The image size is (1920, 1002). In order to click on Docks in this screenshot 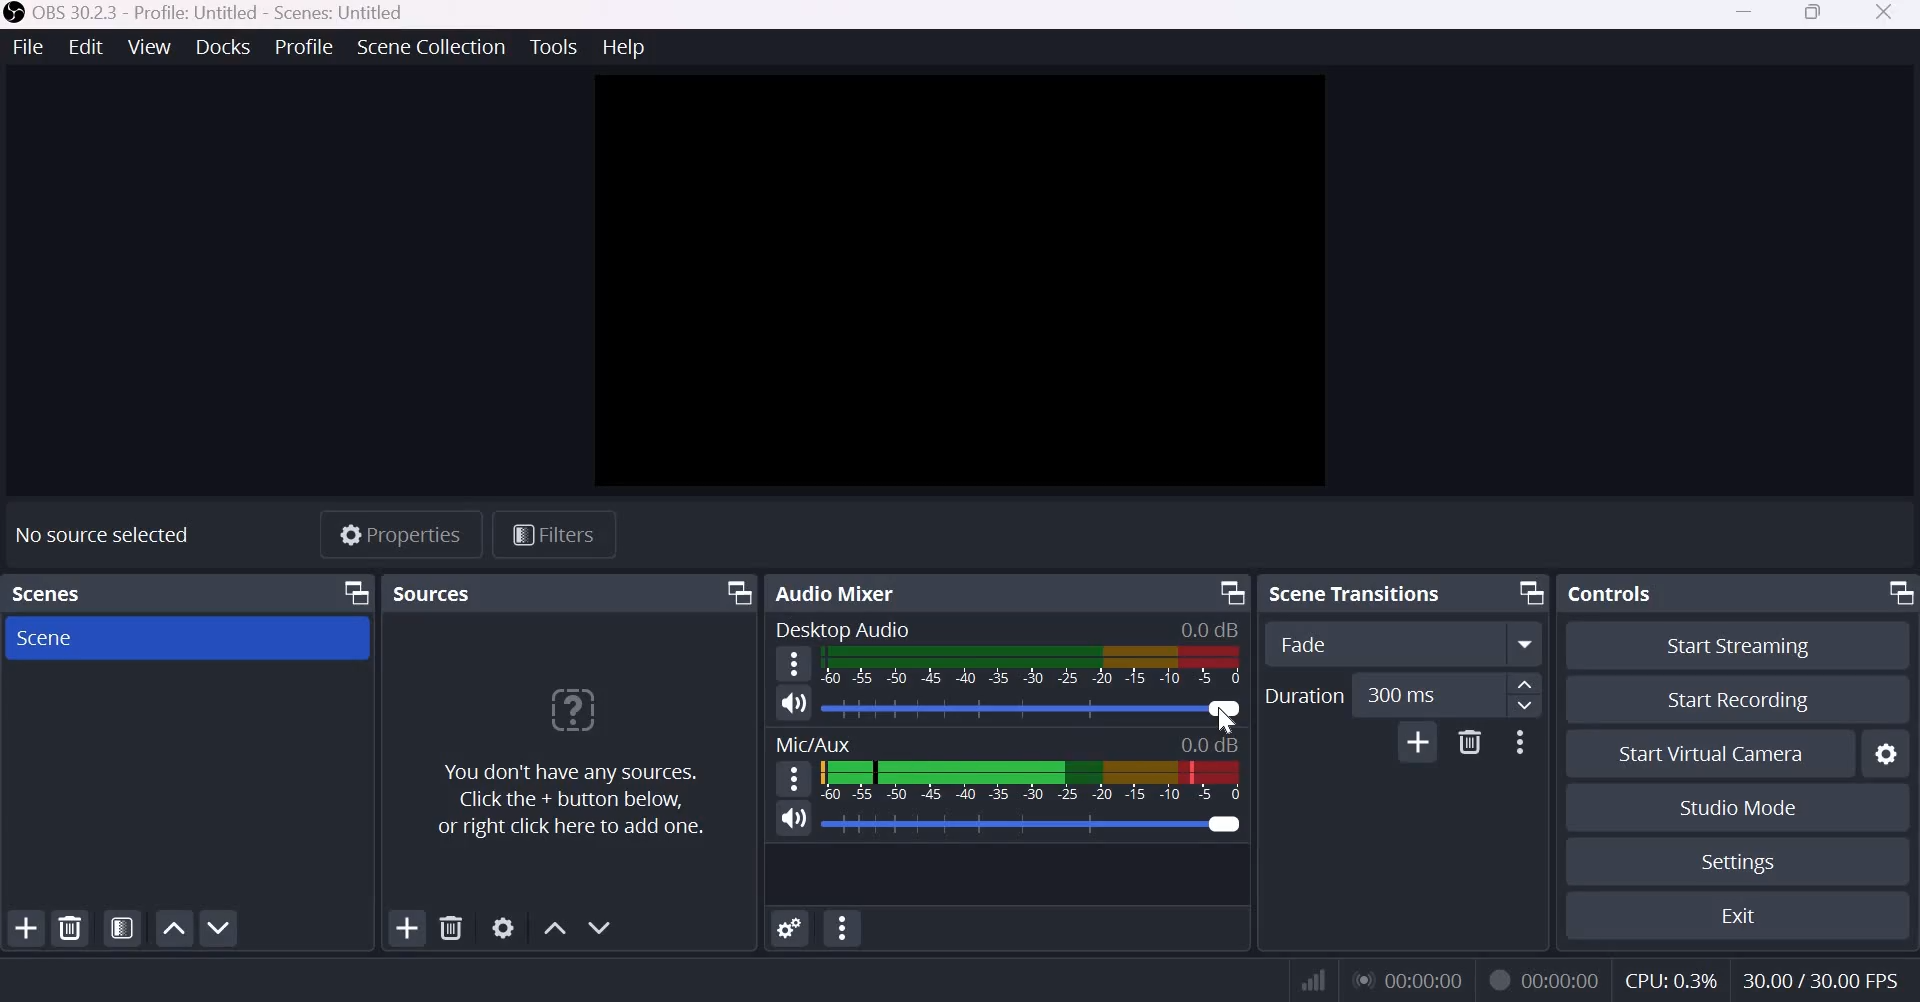, I will do `click(223, 46)`.